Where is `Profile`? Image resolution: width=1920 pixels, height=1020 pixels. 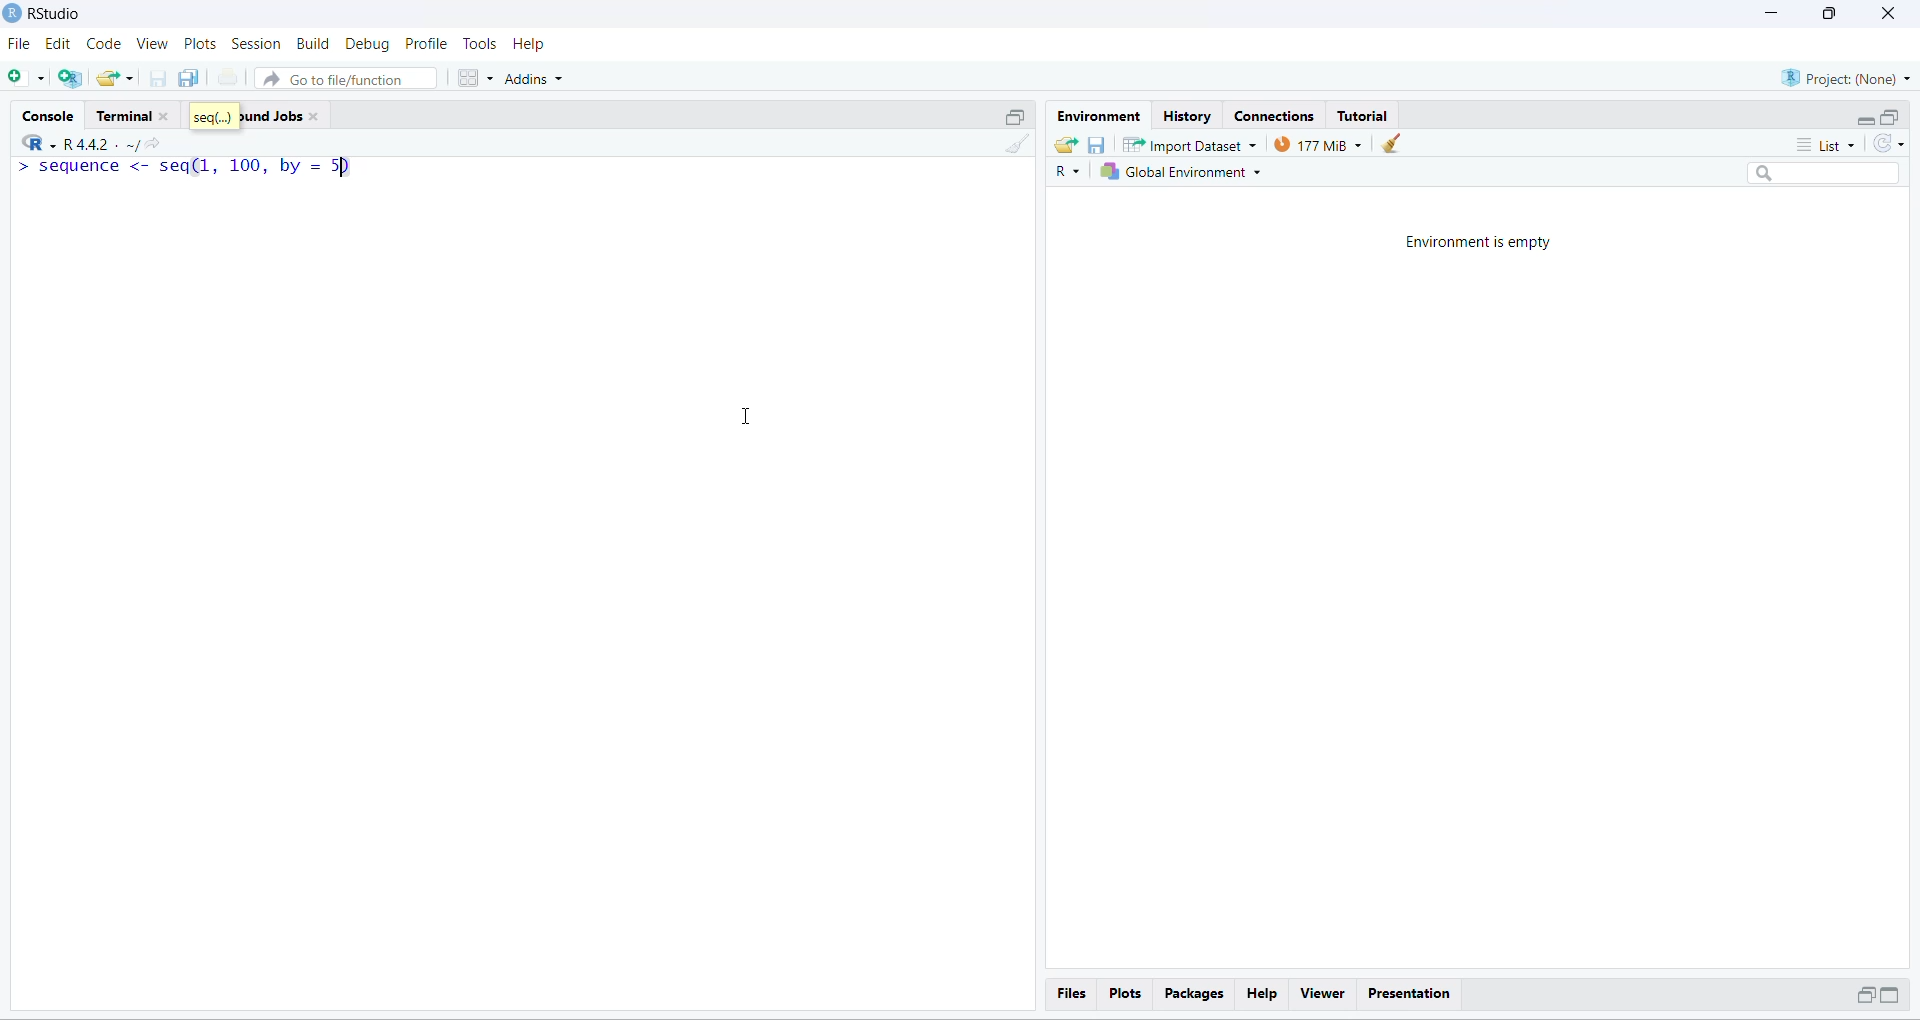
Profile is located at coordinates (425, 43).